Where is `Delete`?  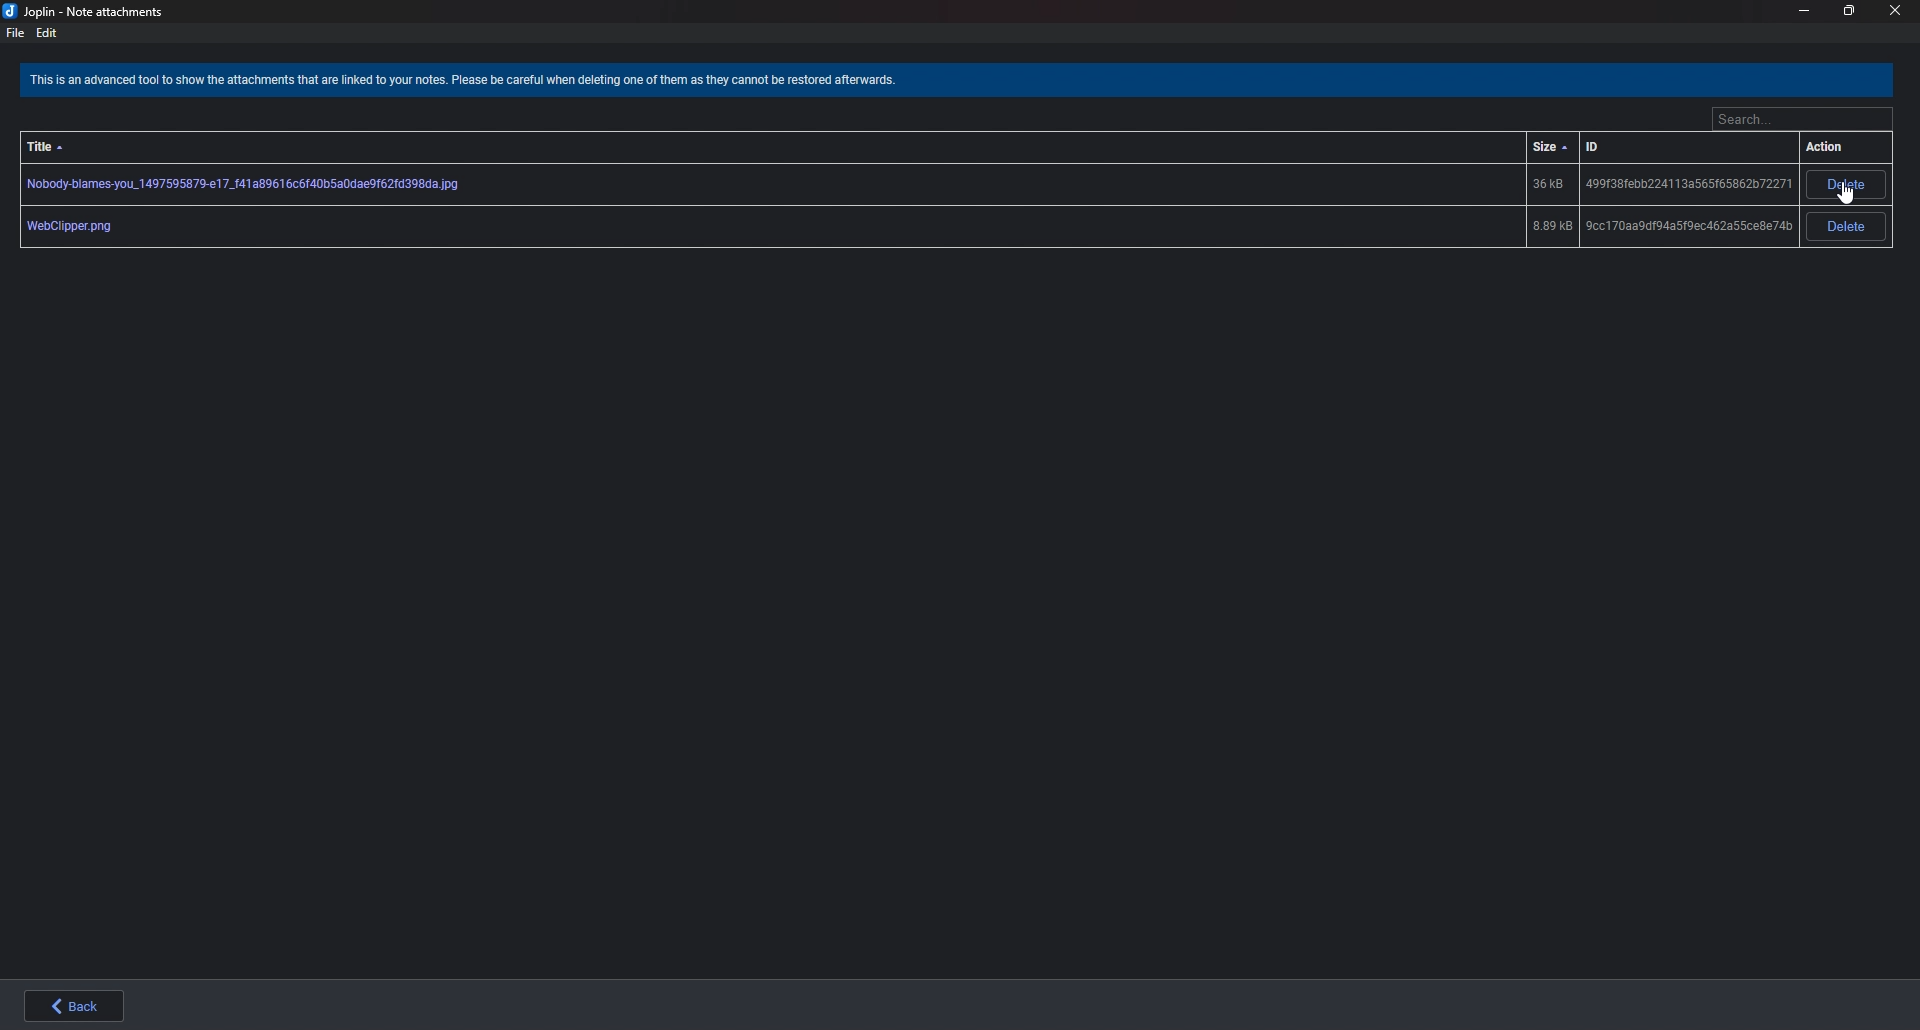 Delete is located at coordinates (1848, 185).